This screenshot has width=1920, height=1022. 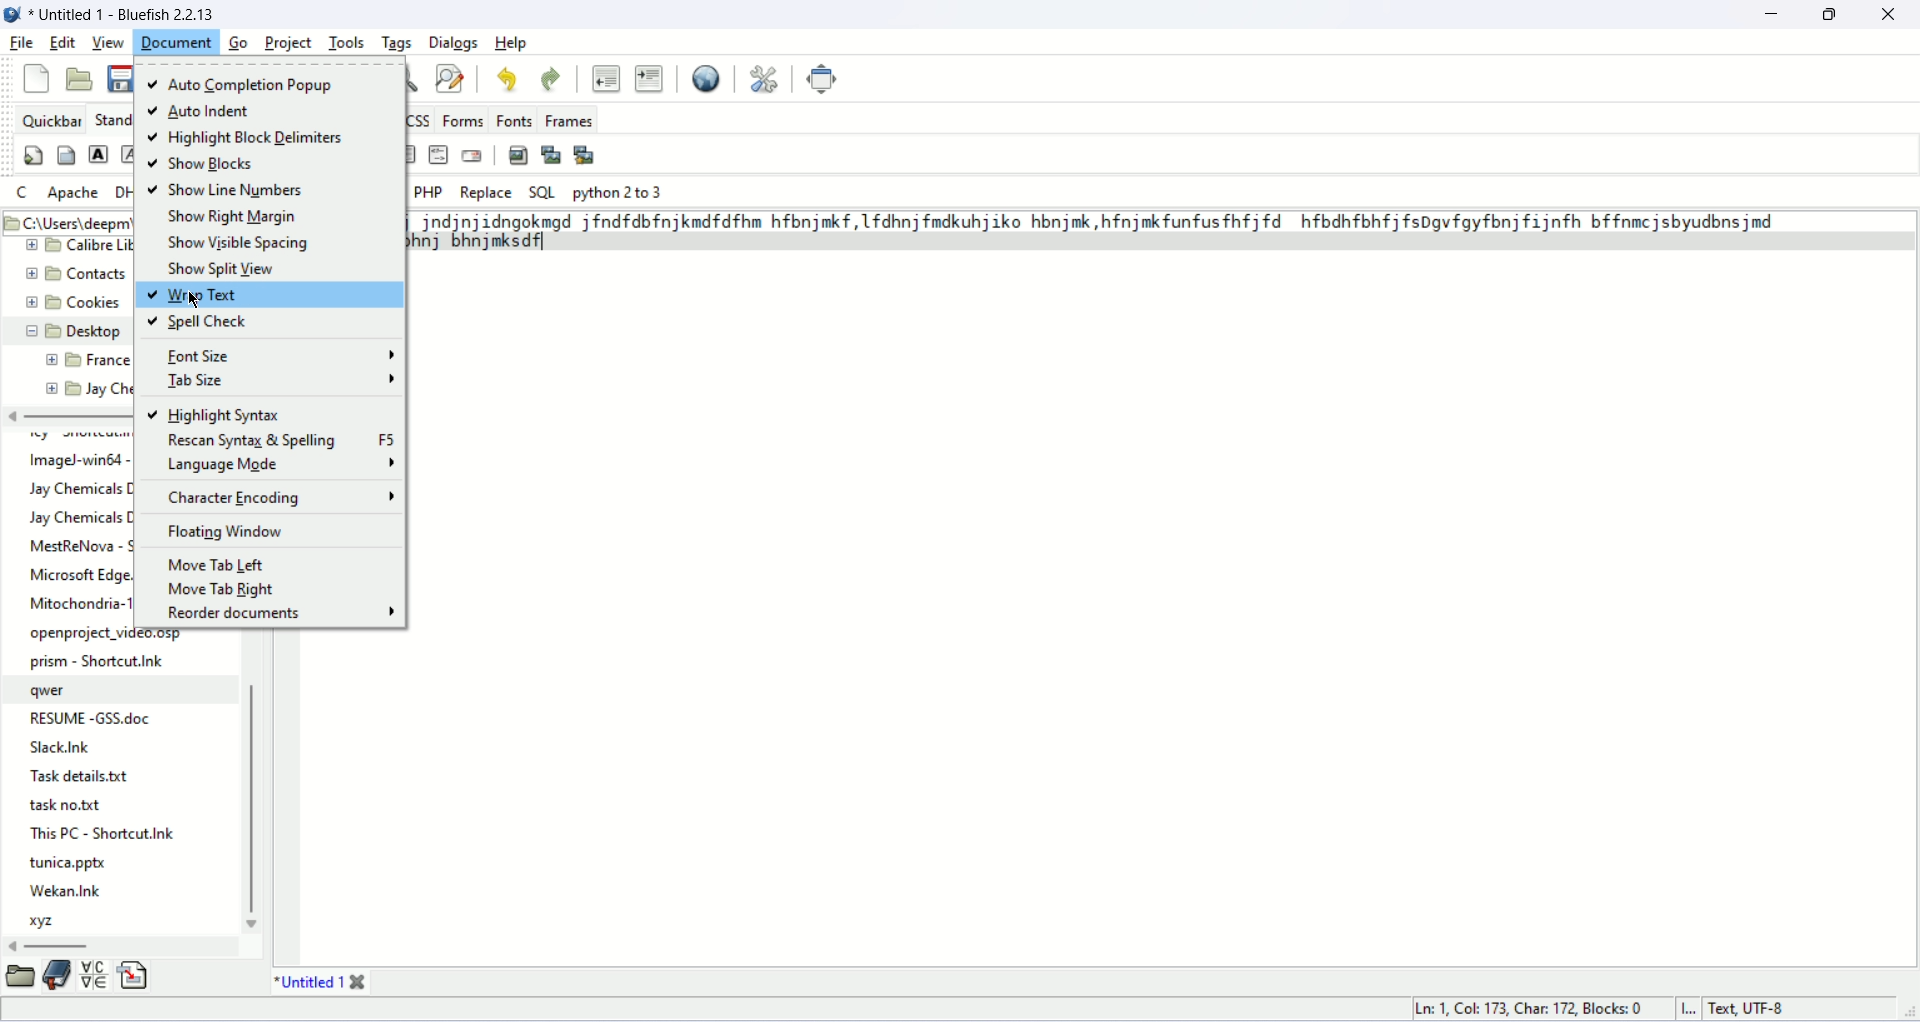 I want to click on forms, so click(x=463, y=120).